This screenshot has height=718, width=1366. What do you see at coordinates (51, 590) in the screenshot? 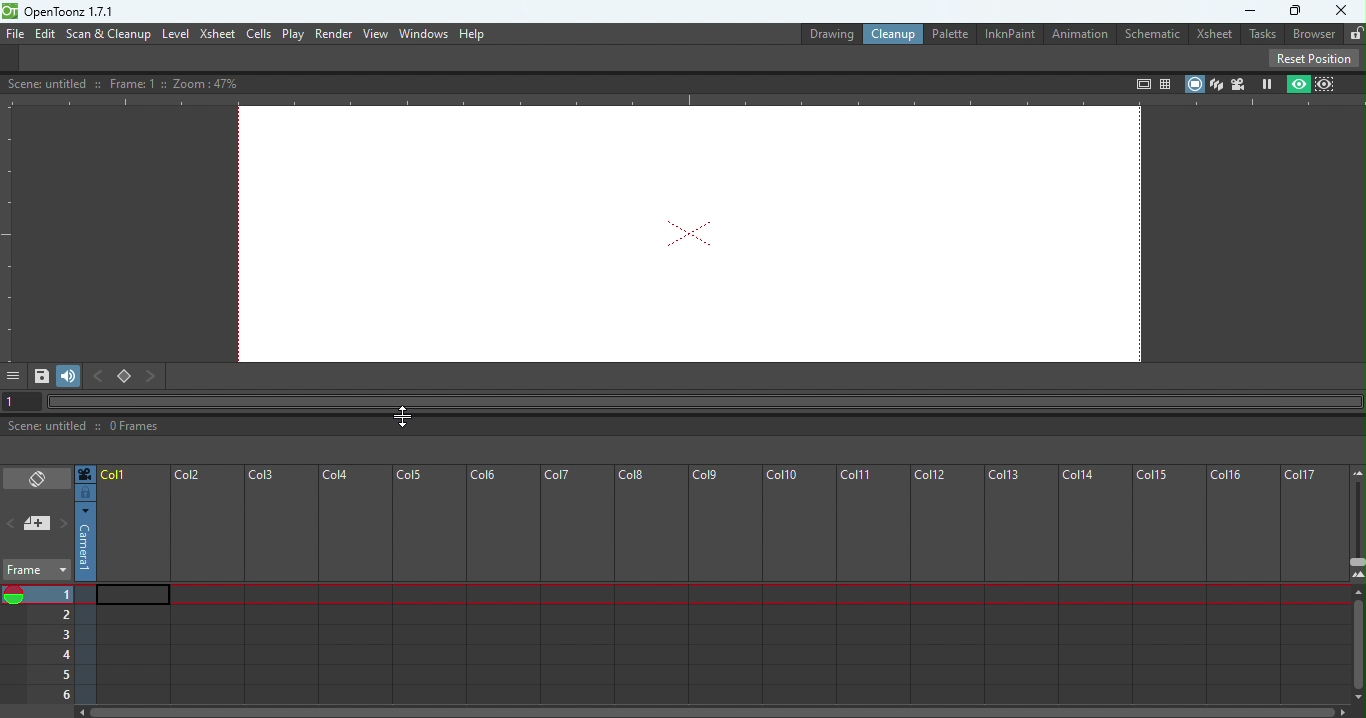
I see `Set the current frame` at bounding box center [51, 590].